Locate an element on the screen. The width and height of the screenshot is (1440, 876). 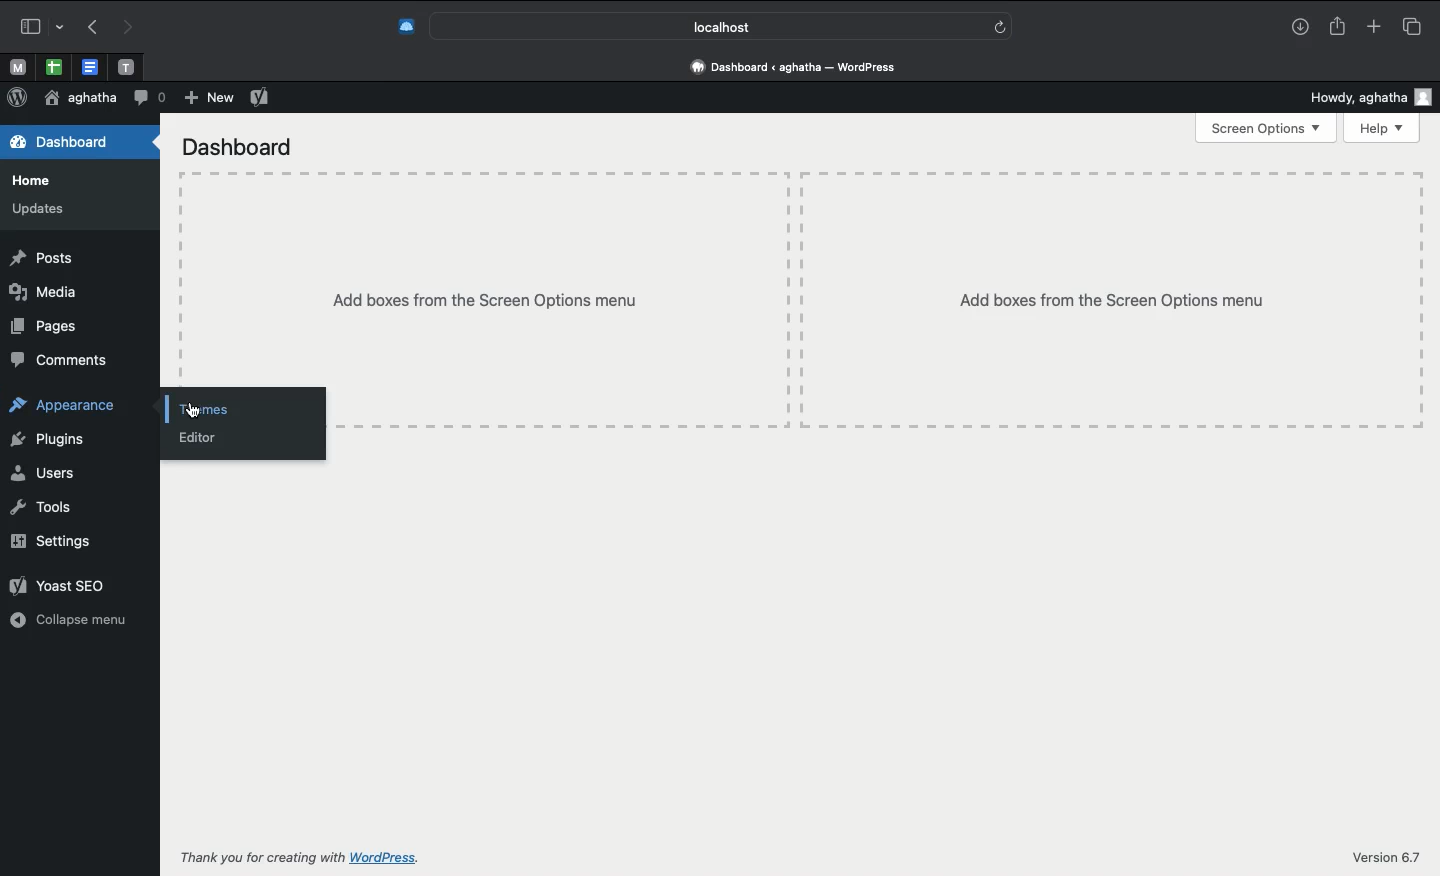
New is located at coordinates (206, 99).